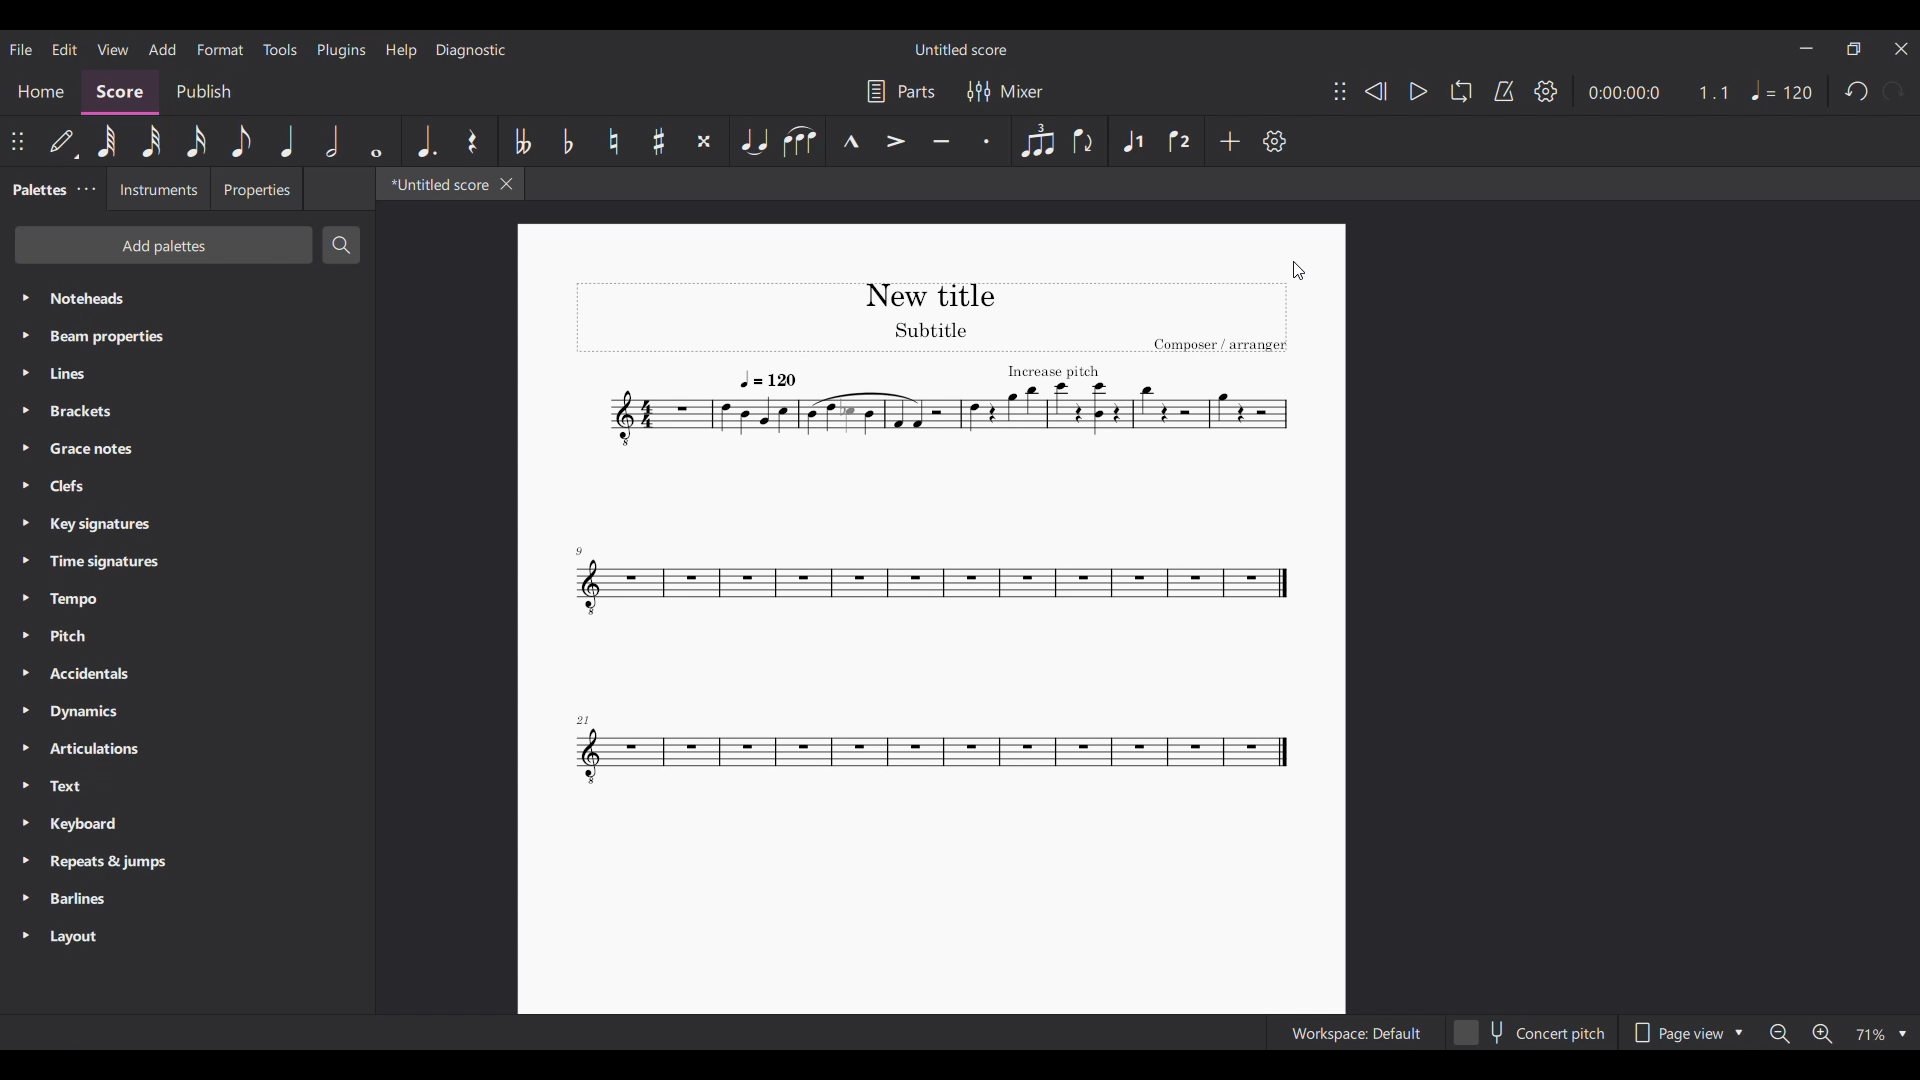 The width and height of the screenshot is (1920, 1080). I want to click on Concert pitch toggle, so click(1532, 1032).